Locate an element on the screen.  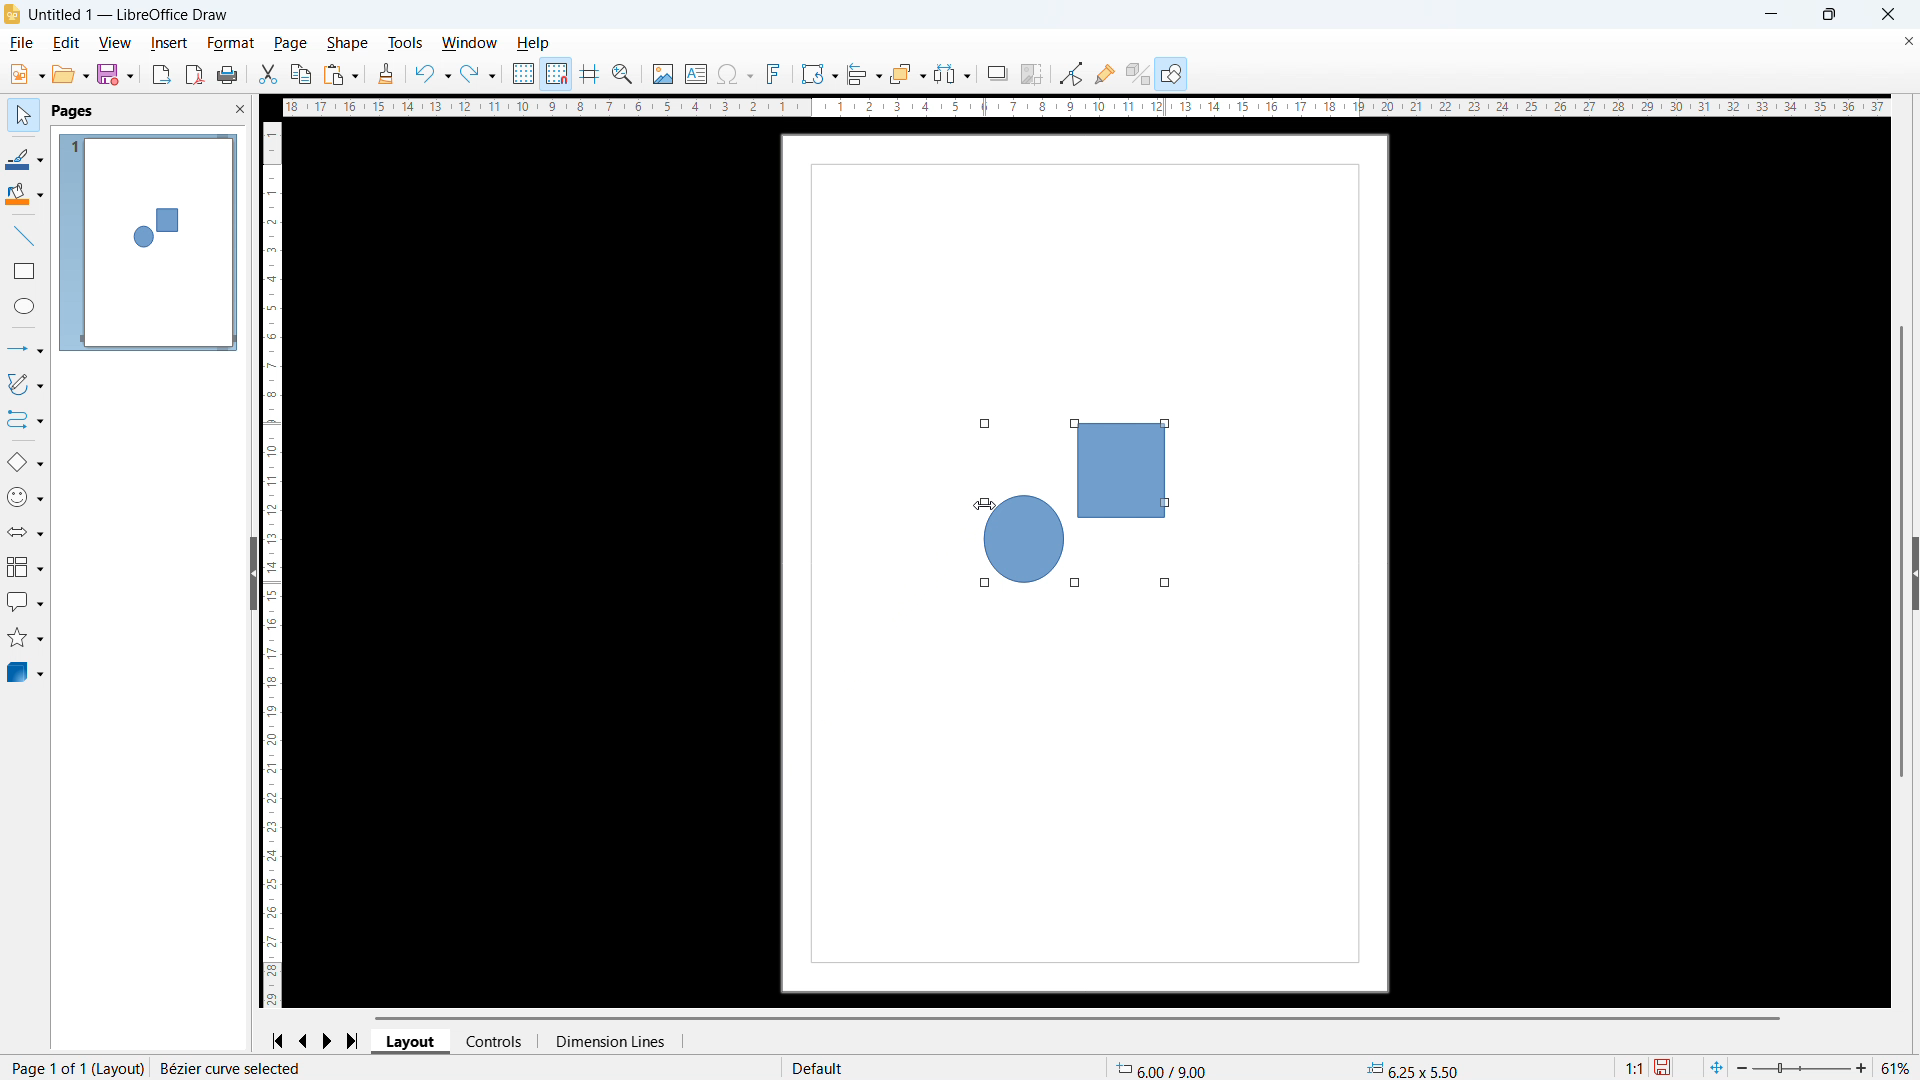
Line colour  is located at coordinates (25, 159).